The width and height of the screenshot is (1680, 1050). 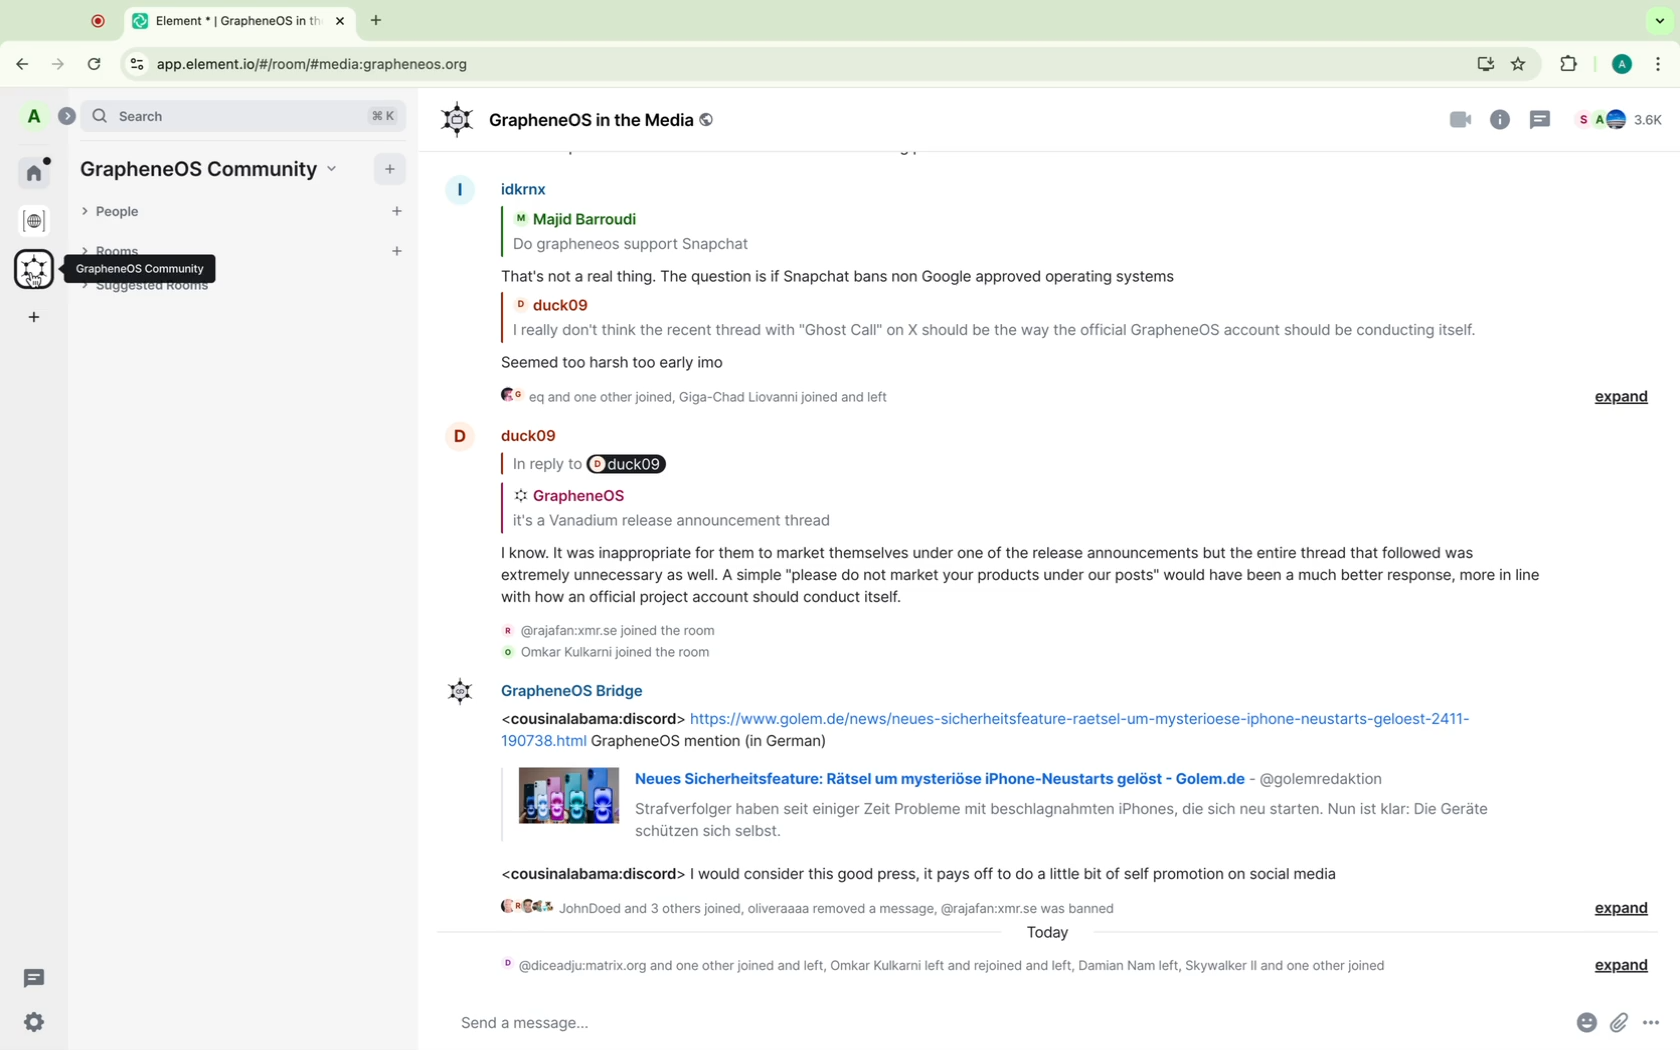 I want to click on <cousinalabama:discord> https://www.golwn.de/news/neues-sicherheitsfeature-raetsel-um-mysterioese-iphone-neustrats-geloest-2411-190738.html GrapheneOS mention (in German), so click(x=989, y=728).